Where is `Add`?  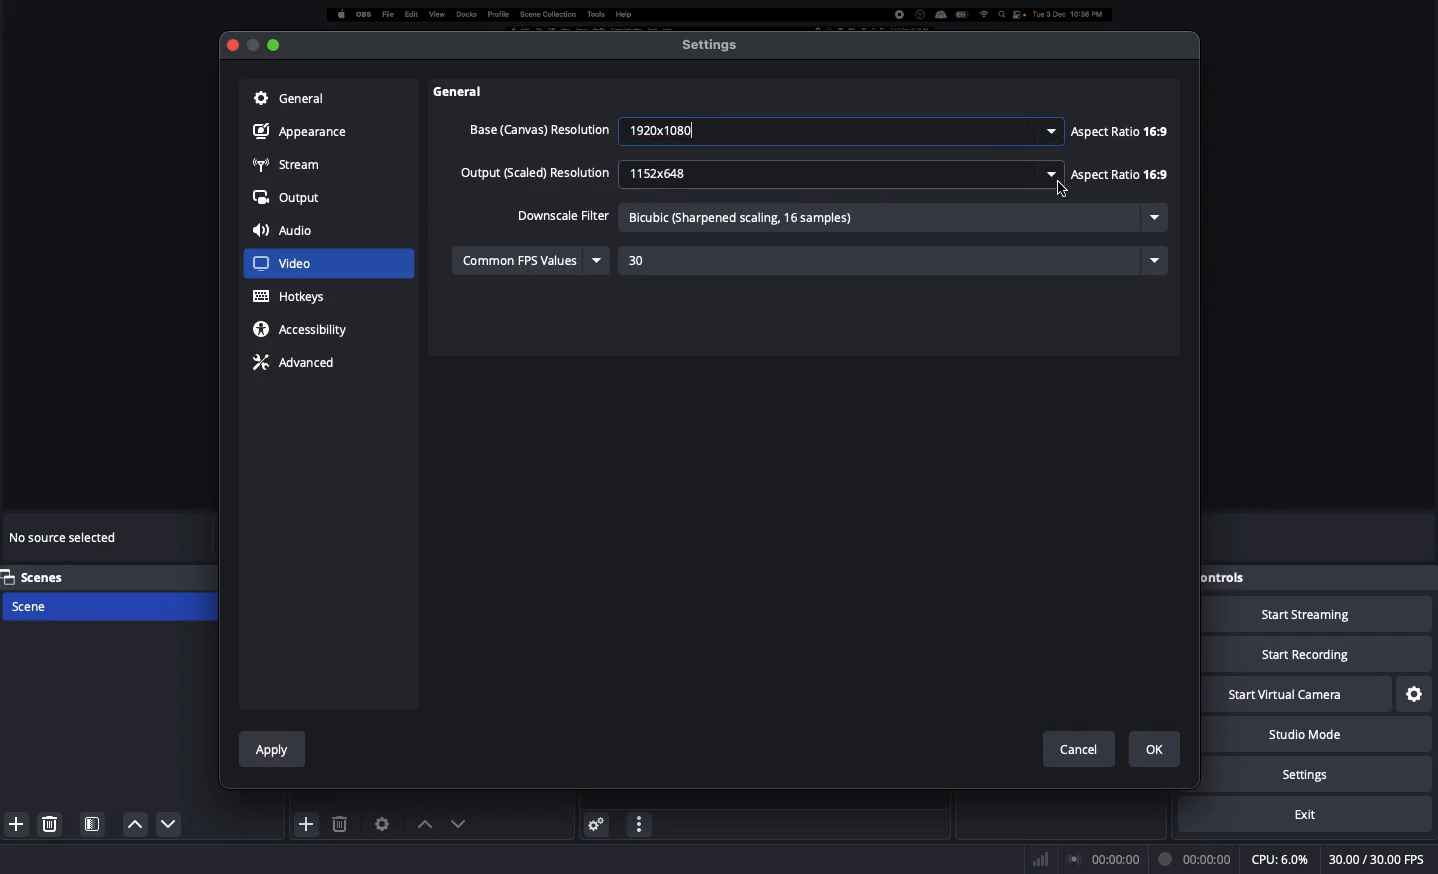
Add is located at coordinates (13, 822).